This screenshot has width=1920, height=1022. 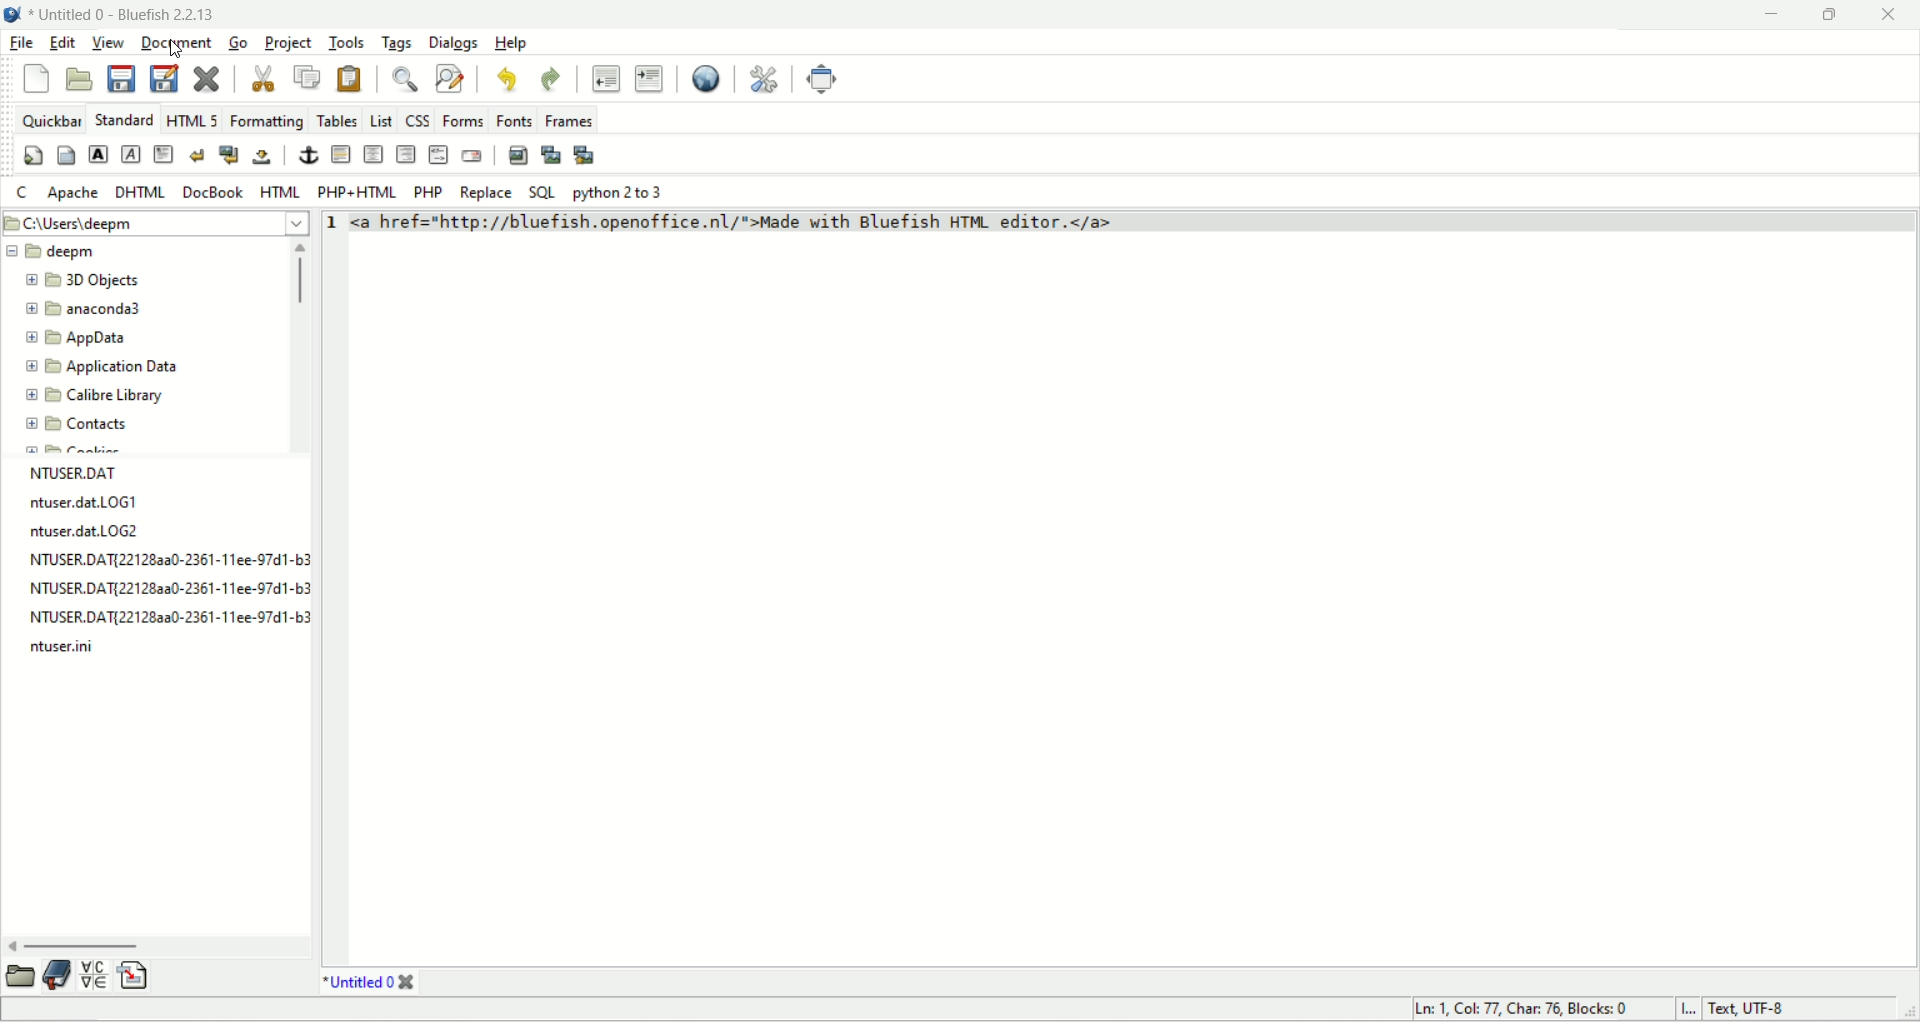 I want to click on HTML, so click(x=283, y=193).